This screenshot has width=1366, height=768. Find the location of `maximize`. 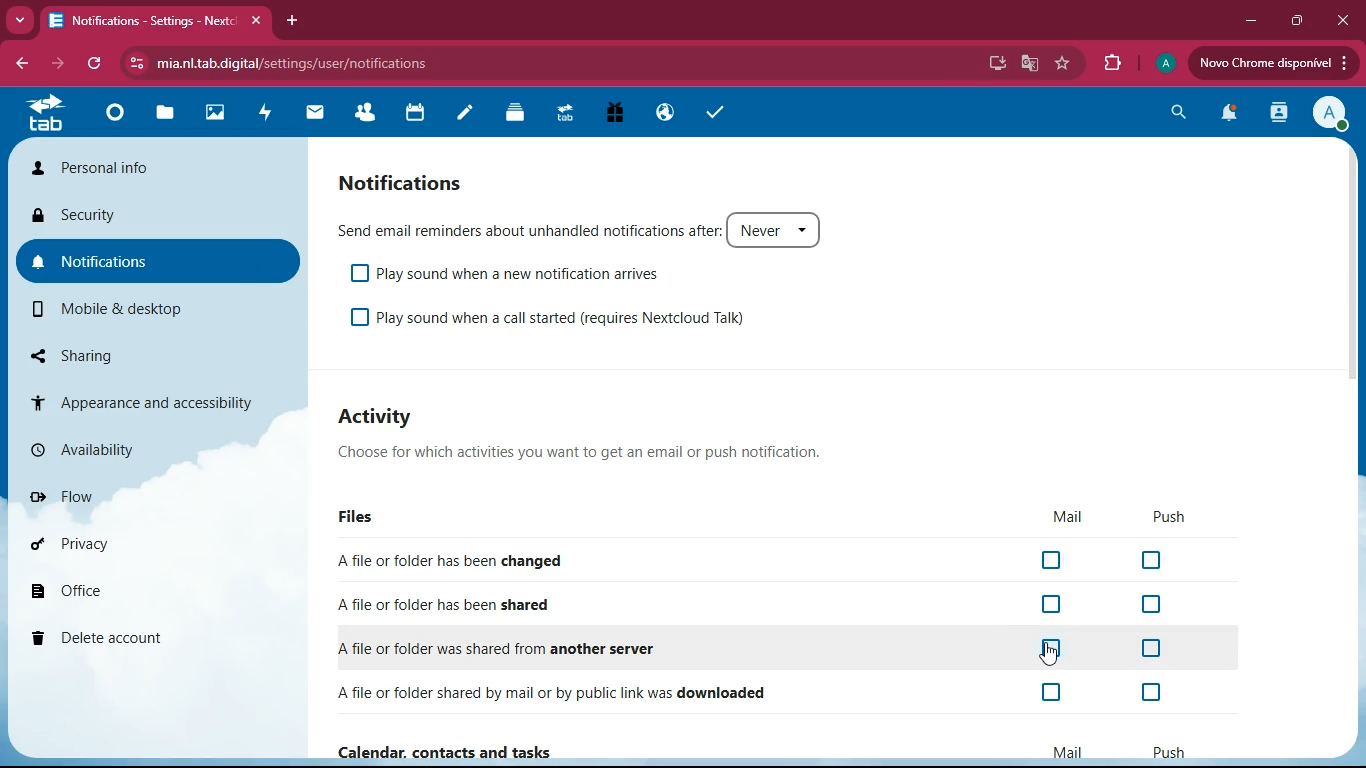

maximize is located at coordinates (1294, 21).